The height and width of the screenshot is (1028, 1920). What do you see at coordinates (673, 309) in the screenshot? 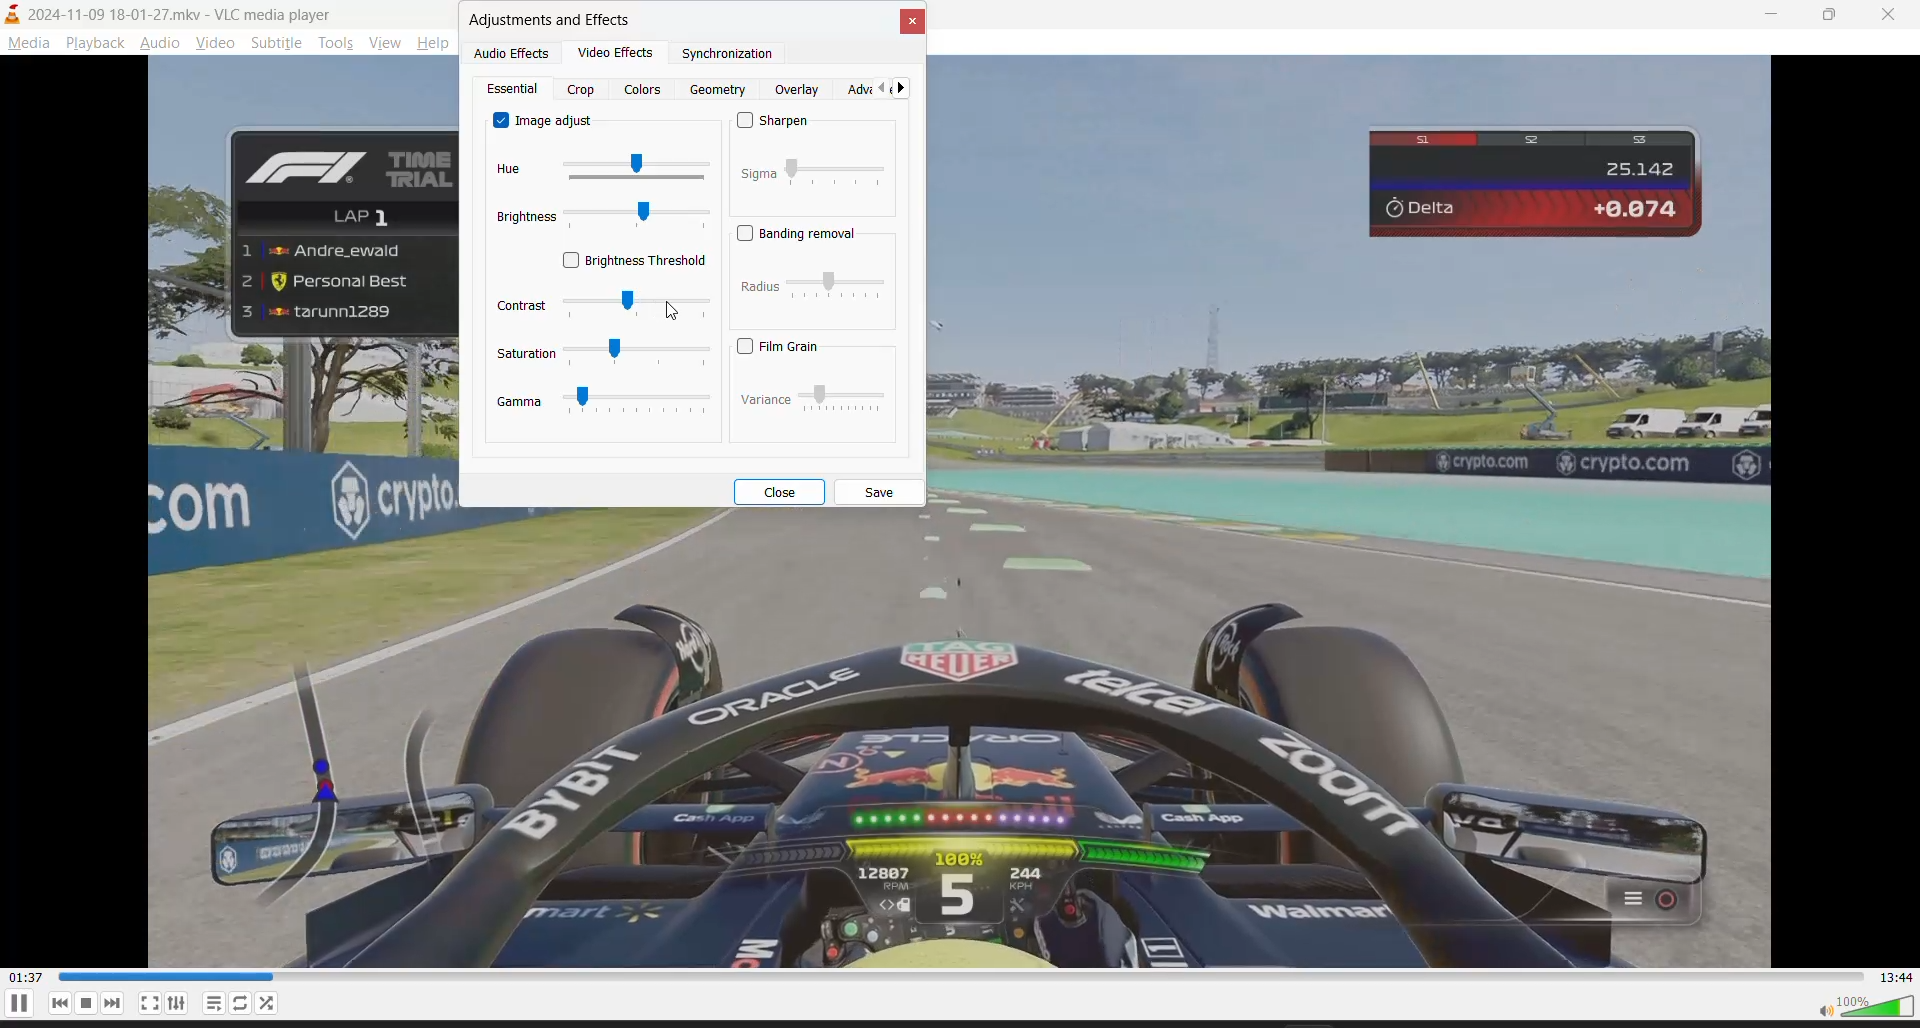
I see `Cursor` at bounding box center [673, 309].